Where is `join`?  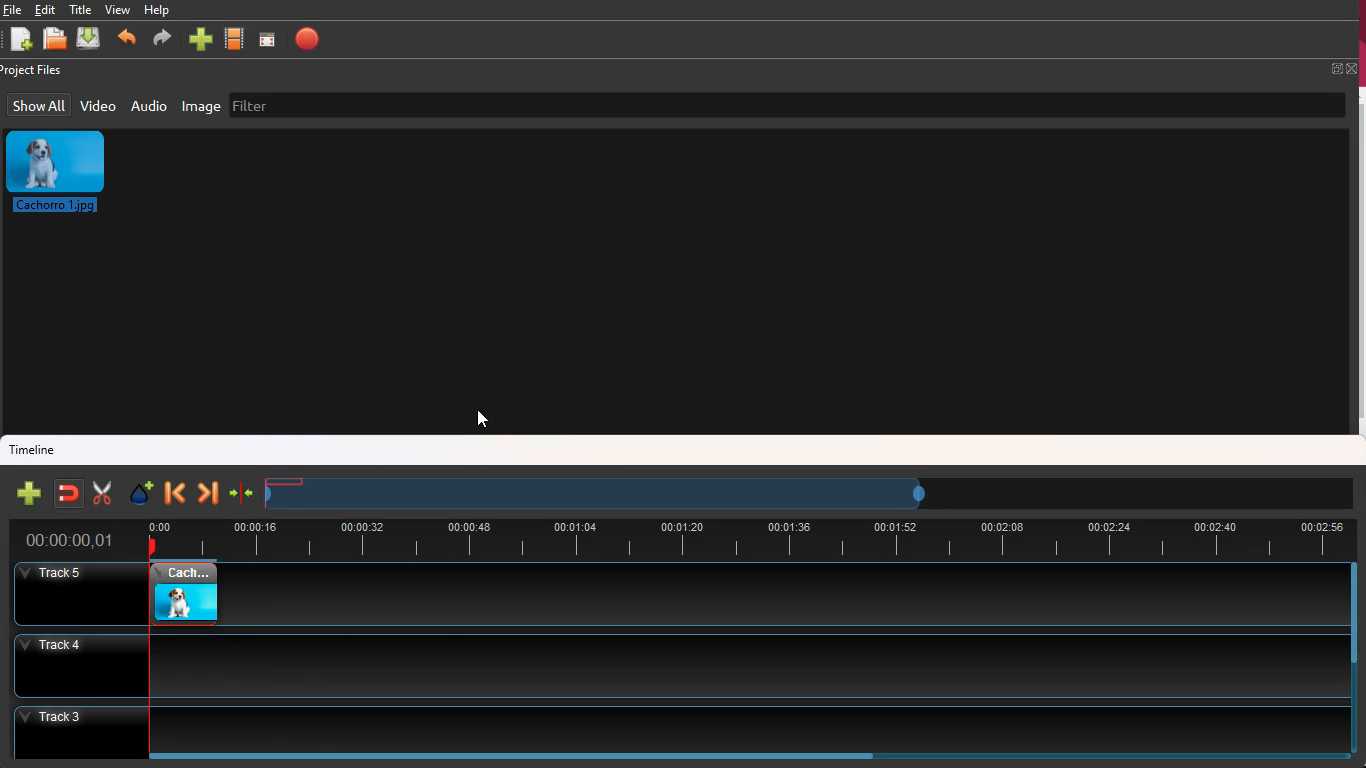
join is located at coordinates (242, 493).